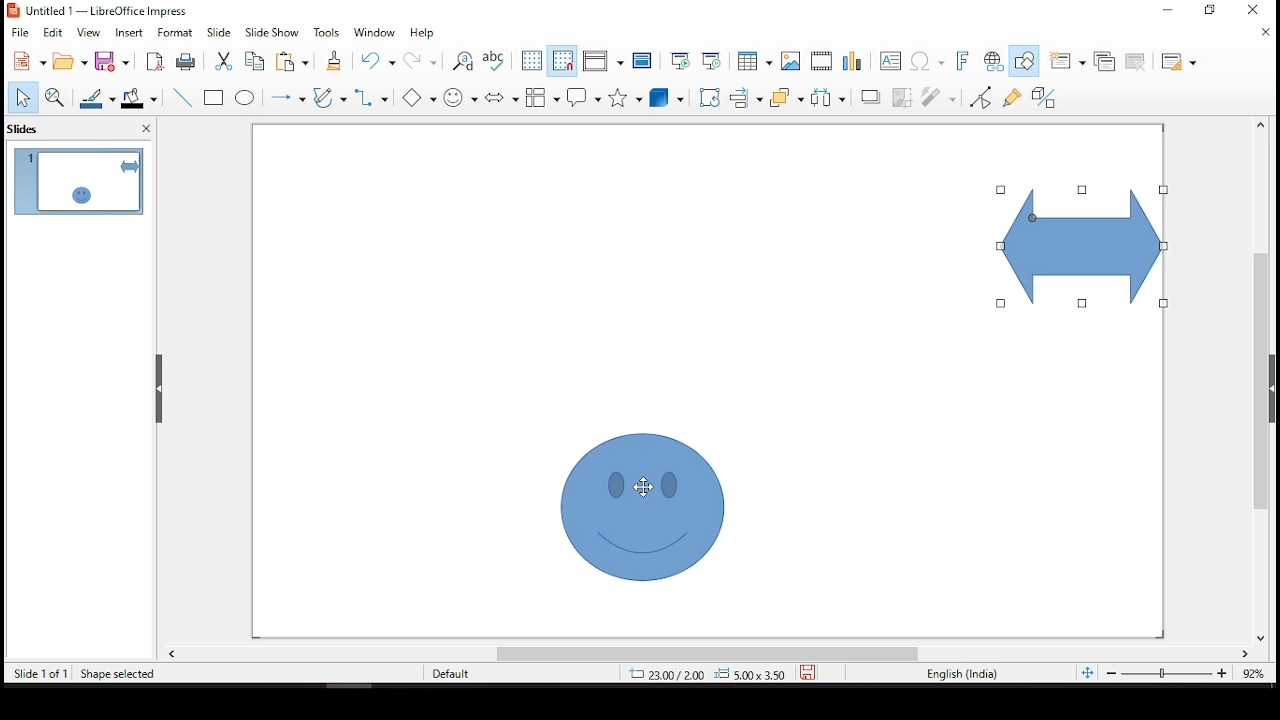 The image size is (1280, 720). Describe the element at coordinates (220, 62) in the screenshot. I see `cut` at that location.